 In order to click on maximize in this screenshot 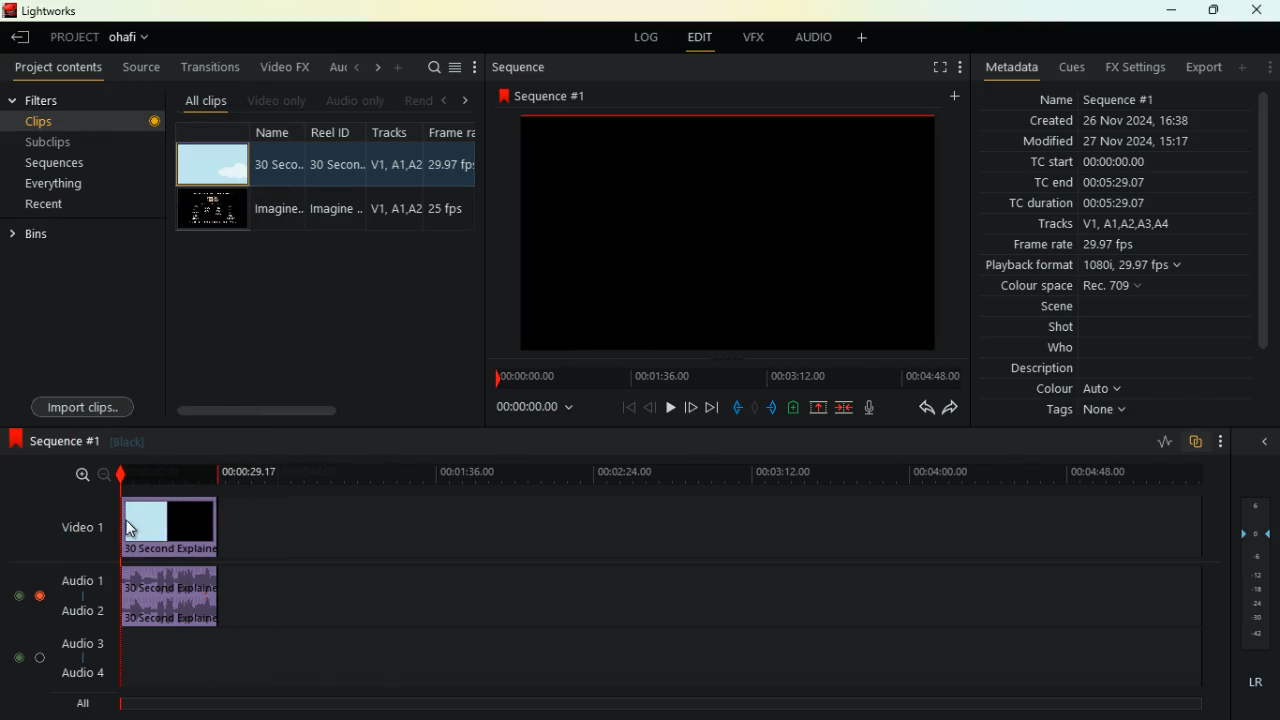, I will do `click(1214, 10)`.